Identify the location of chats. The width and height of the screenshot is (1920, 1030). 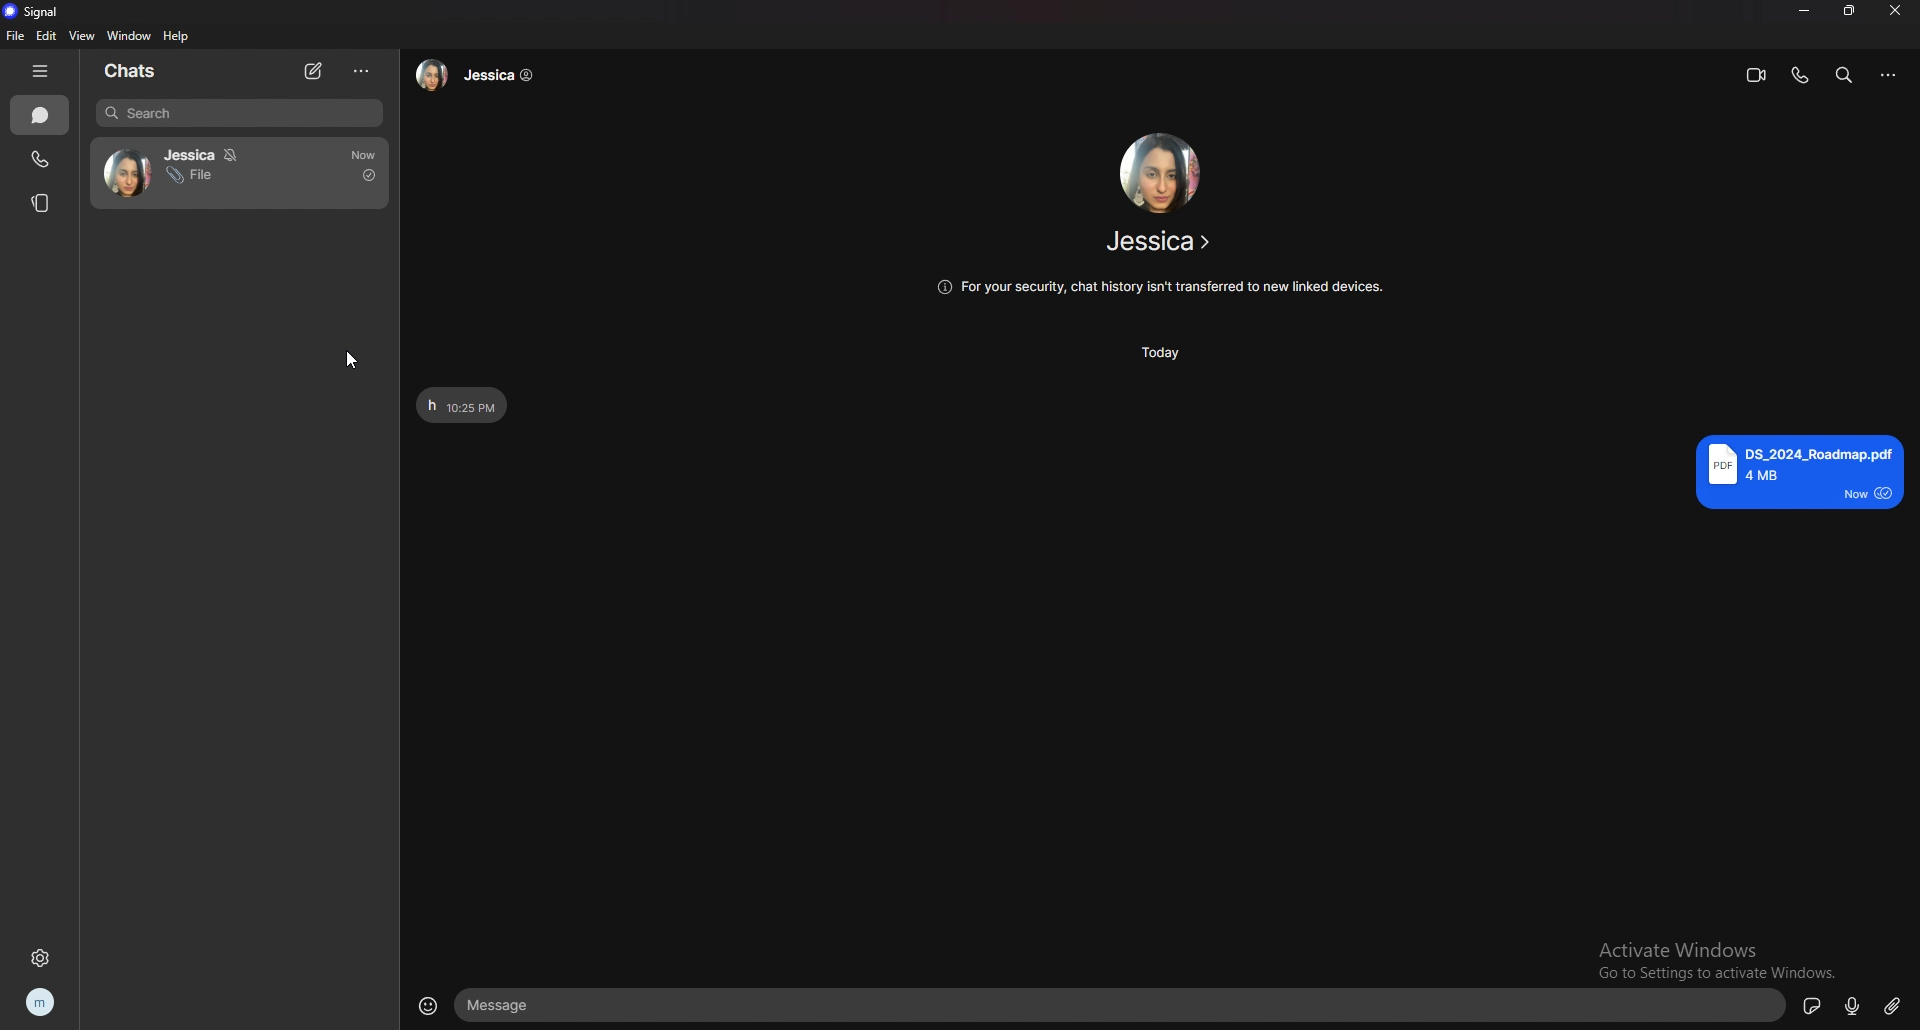
(40, 115).